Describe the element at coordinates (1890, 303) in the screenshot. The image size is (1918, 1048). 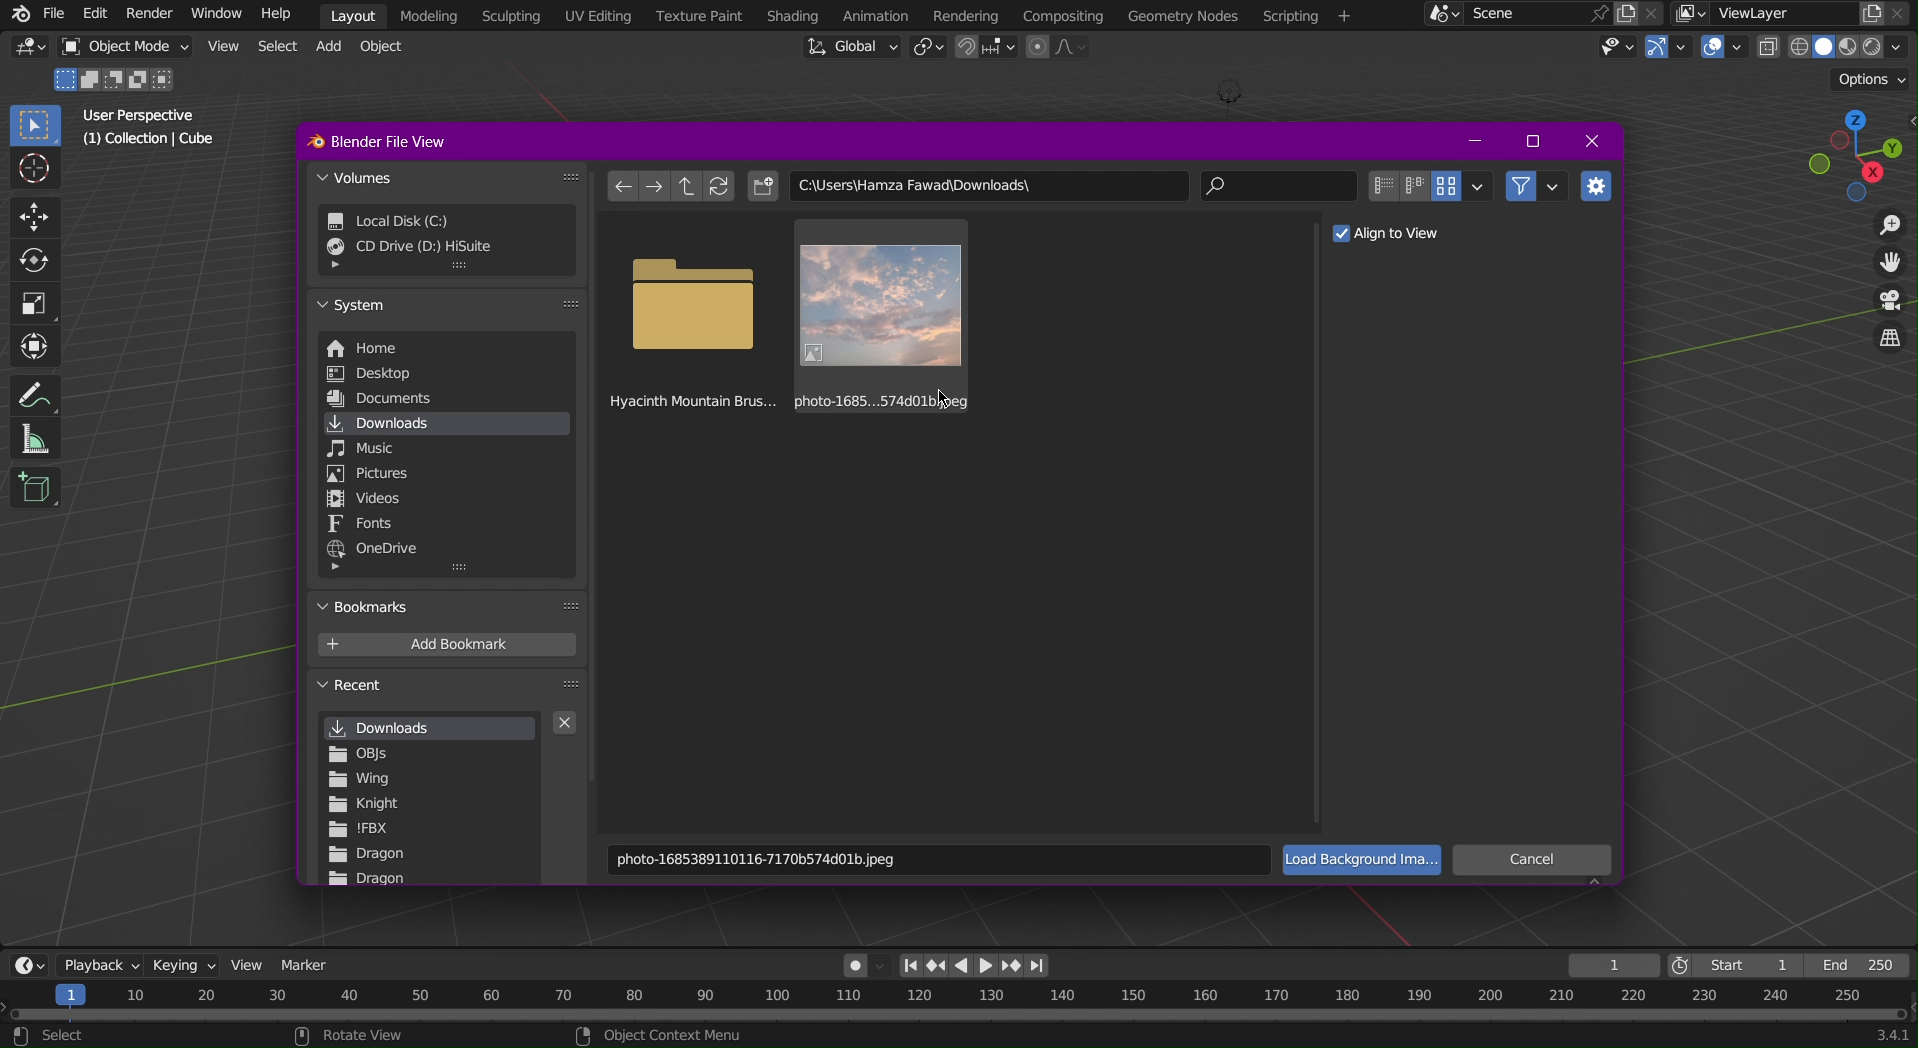
I see `Camera View` at that location.